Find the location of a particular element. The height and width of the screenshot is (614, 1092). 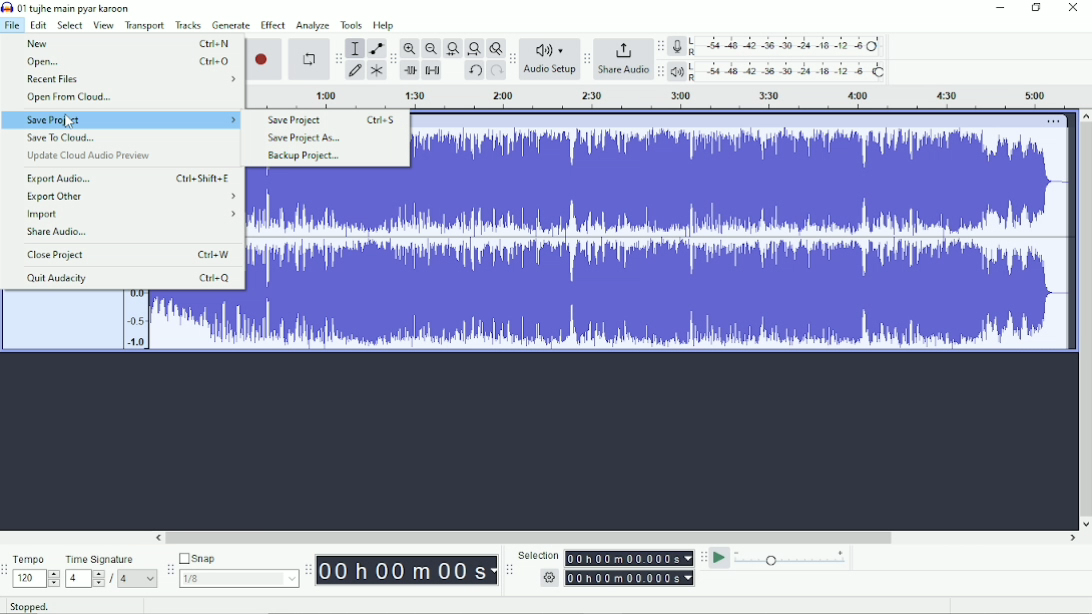

Audacity selection toolbar is located at coordinates (510, 571).